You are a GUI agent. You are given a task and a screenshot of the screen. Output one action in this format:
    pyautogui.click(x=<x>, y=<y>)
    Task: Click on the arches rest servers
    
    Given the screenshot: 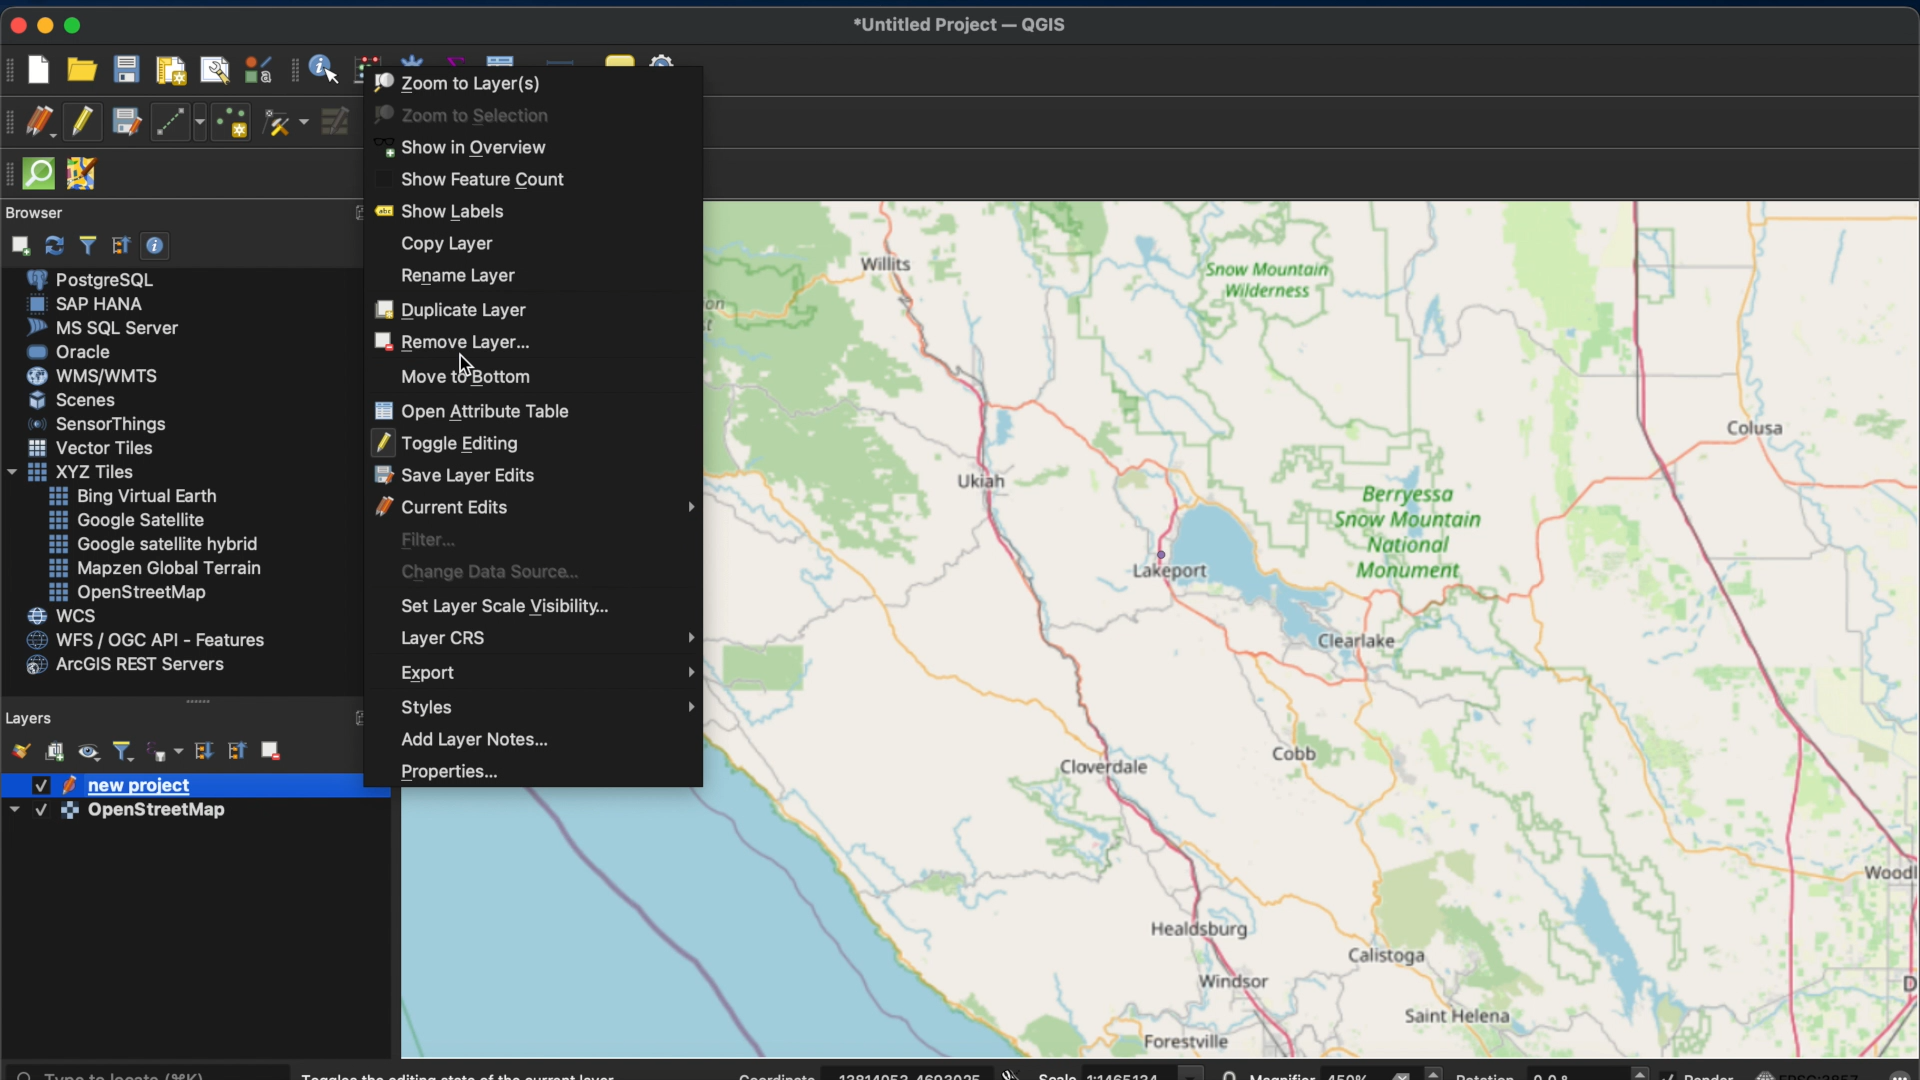 What is the action you would take?
    pyautogui.click(x=123, y=666)
    